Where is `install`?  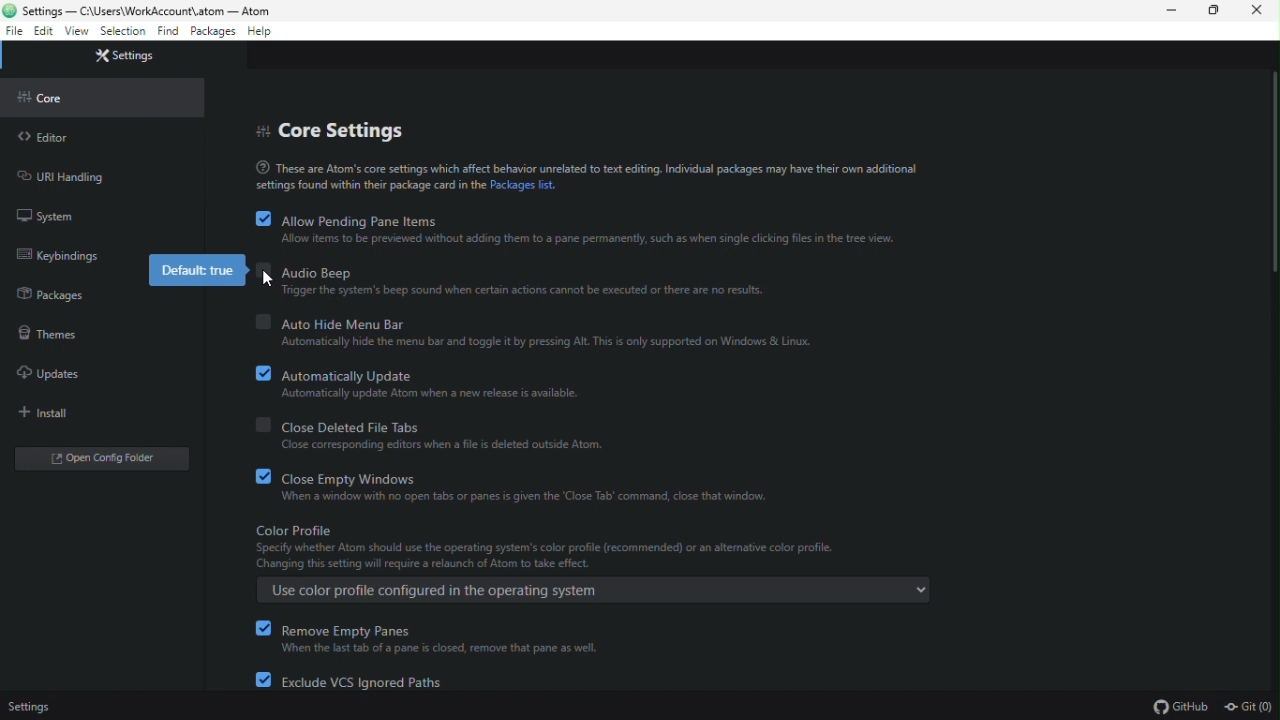
install is located at coordinates (47, 415).